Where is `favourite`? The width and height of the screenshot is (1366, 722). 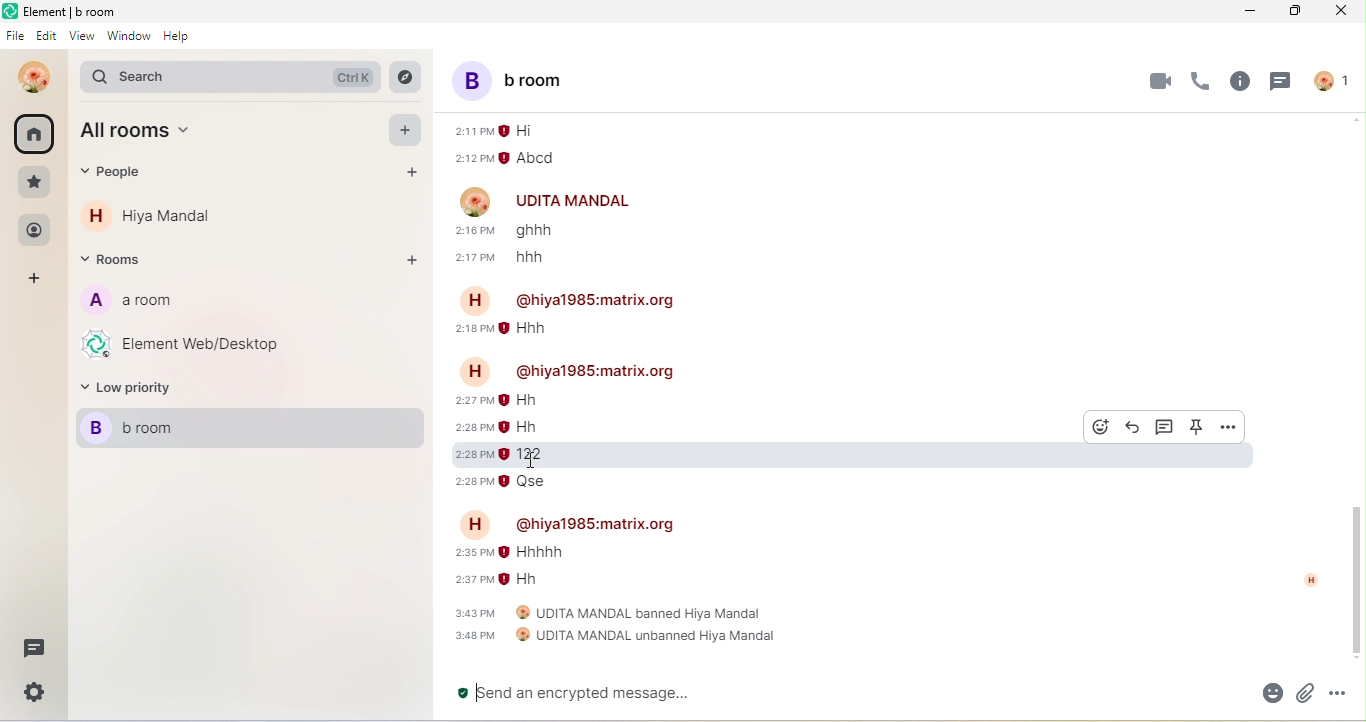
favourite is located at coordinates (35, 182).